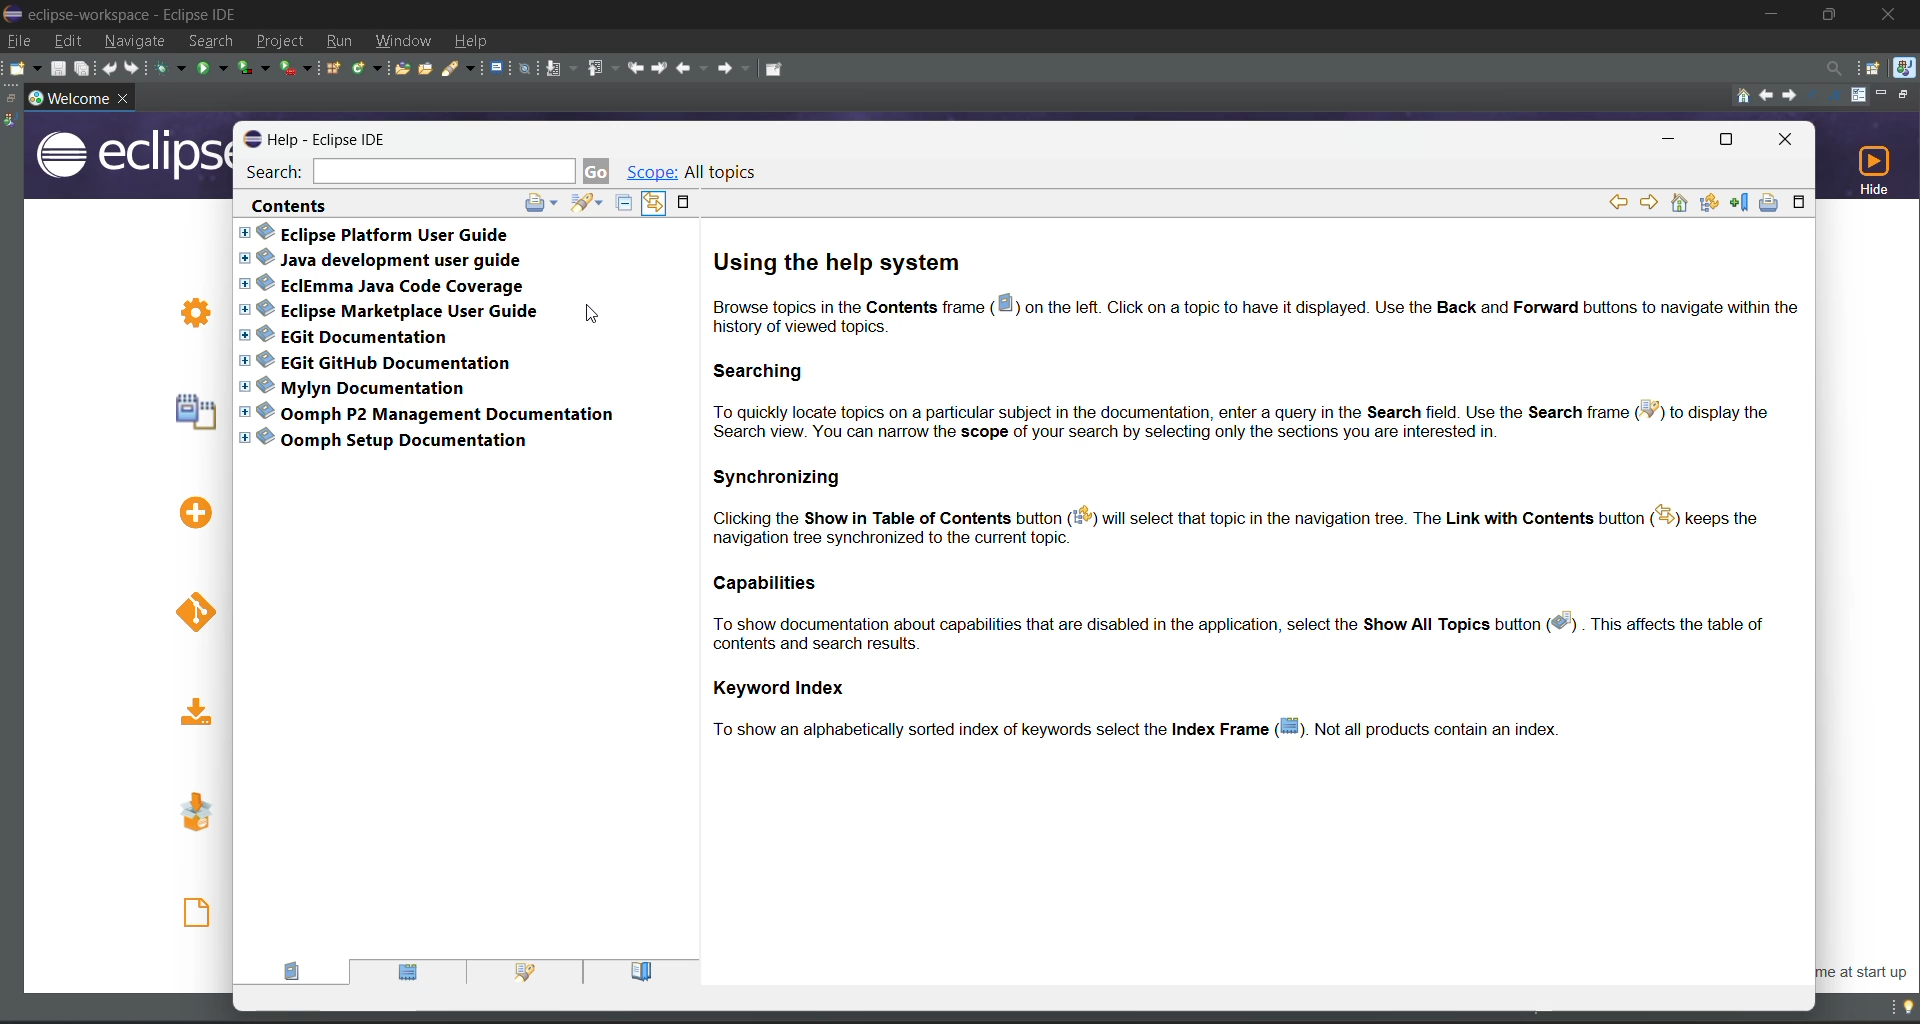 Image resolution: width=1920 pixels, height=1024 pixels. I want to click on maximize, so click(1732, 142).